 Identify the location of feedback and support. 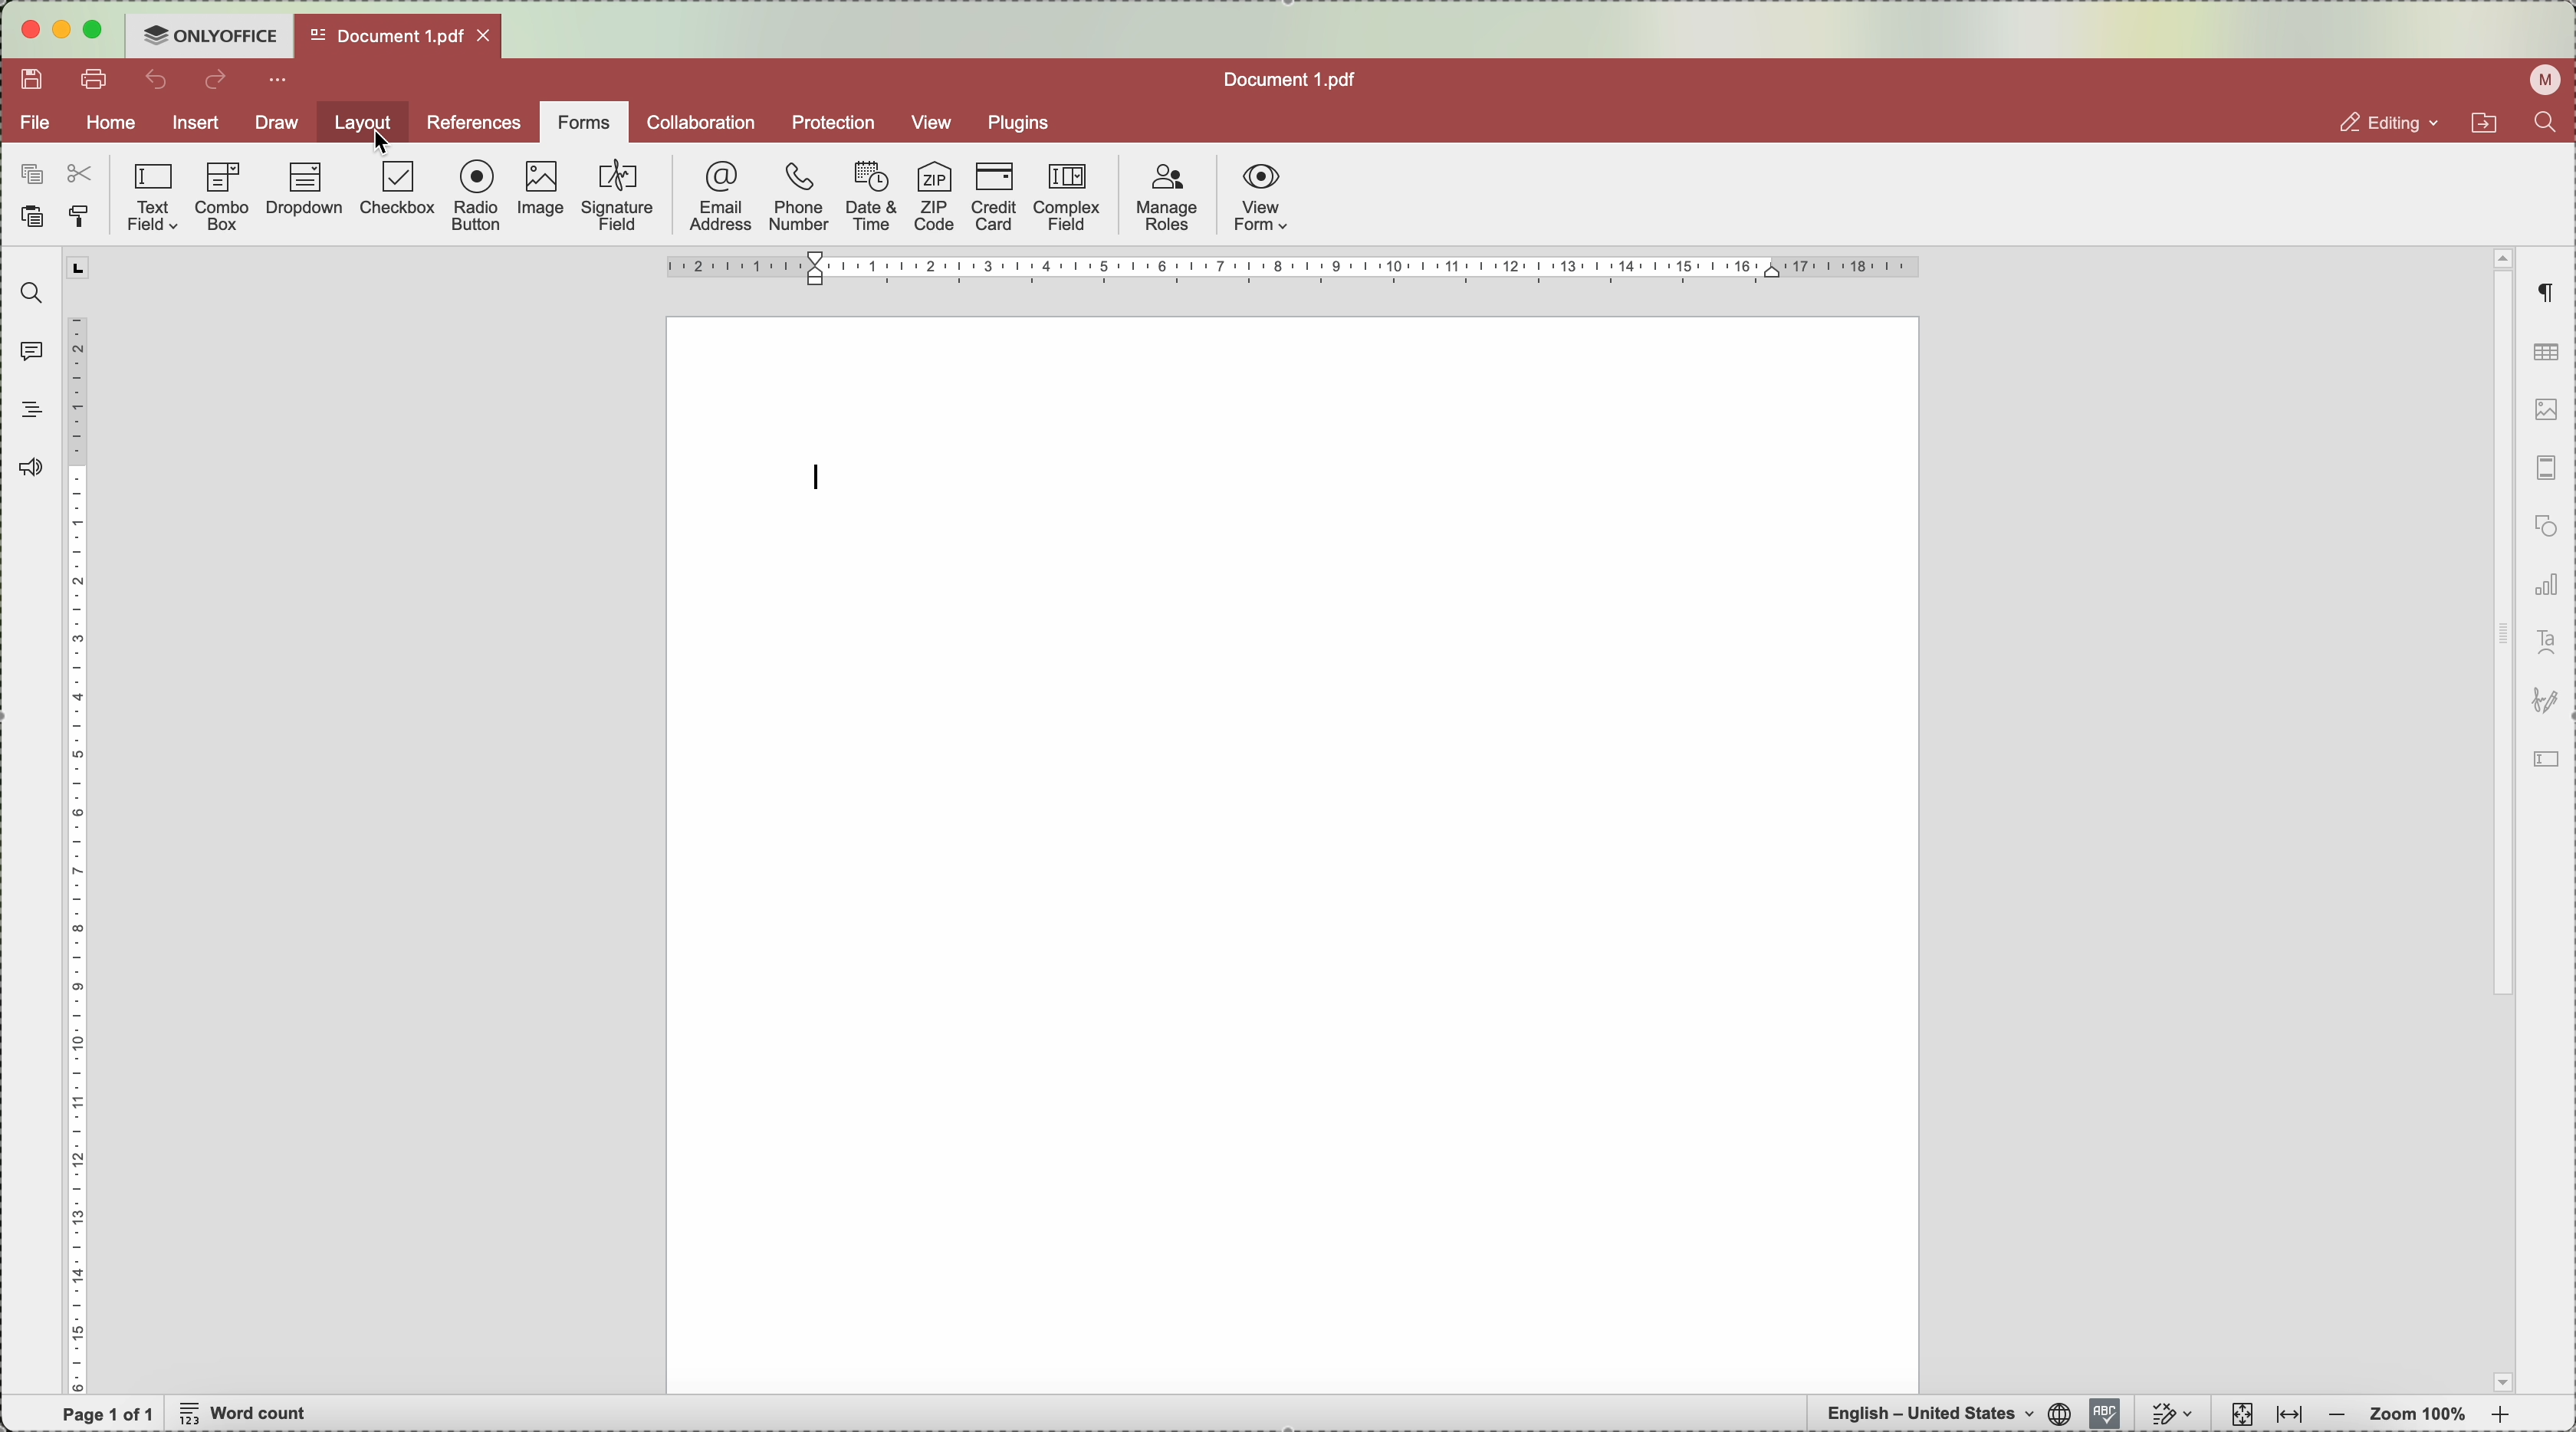
(34, 466).